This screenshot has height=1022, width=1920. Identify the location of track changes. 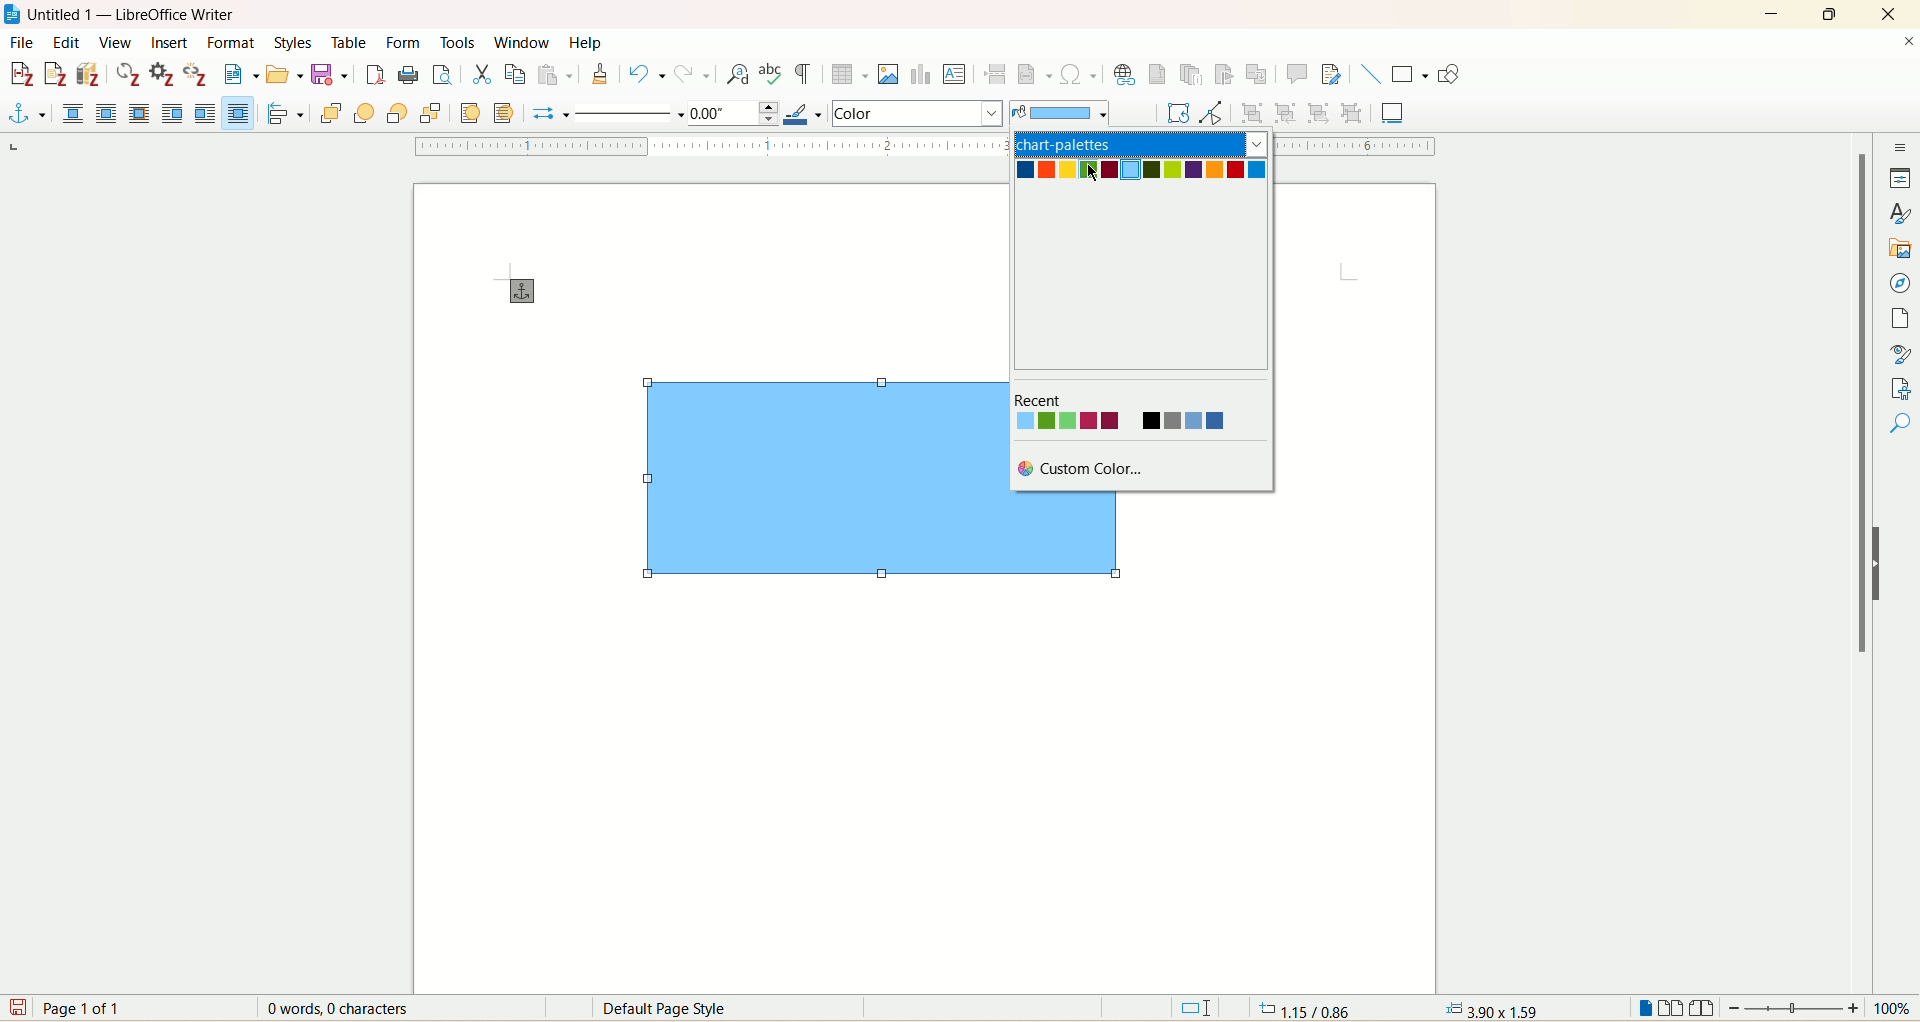
(1328, 74).